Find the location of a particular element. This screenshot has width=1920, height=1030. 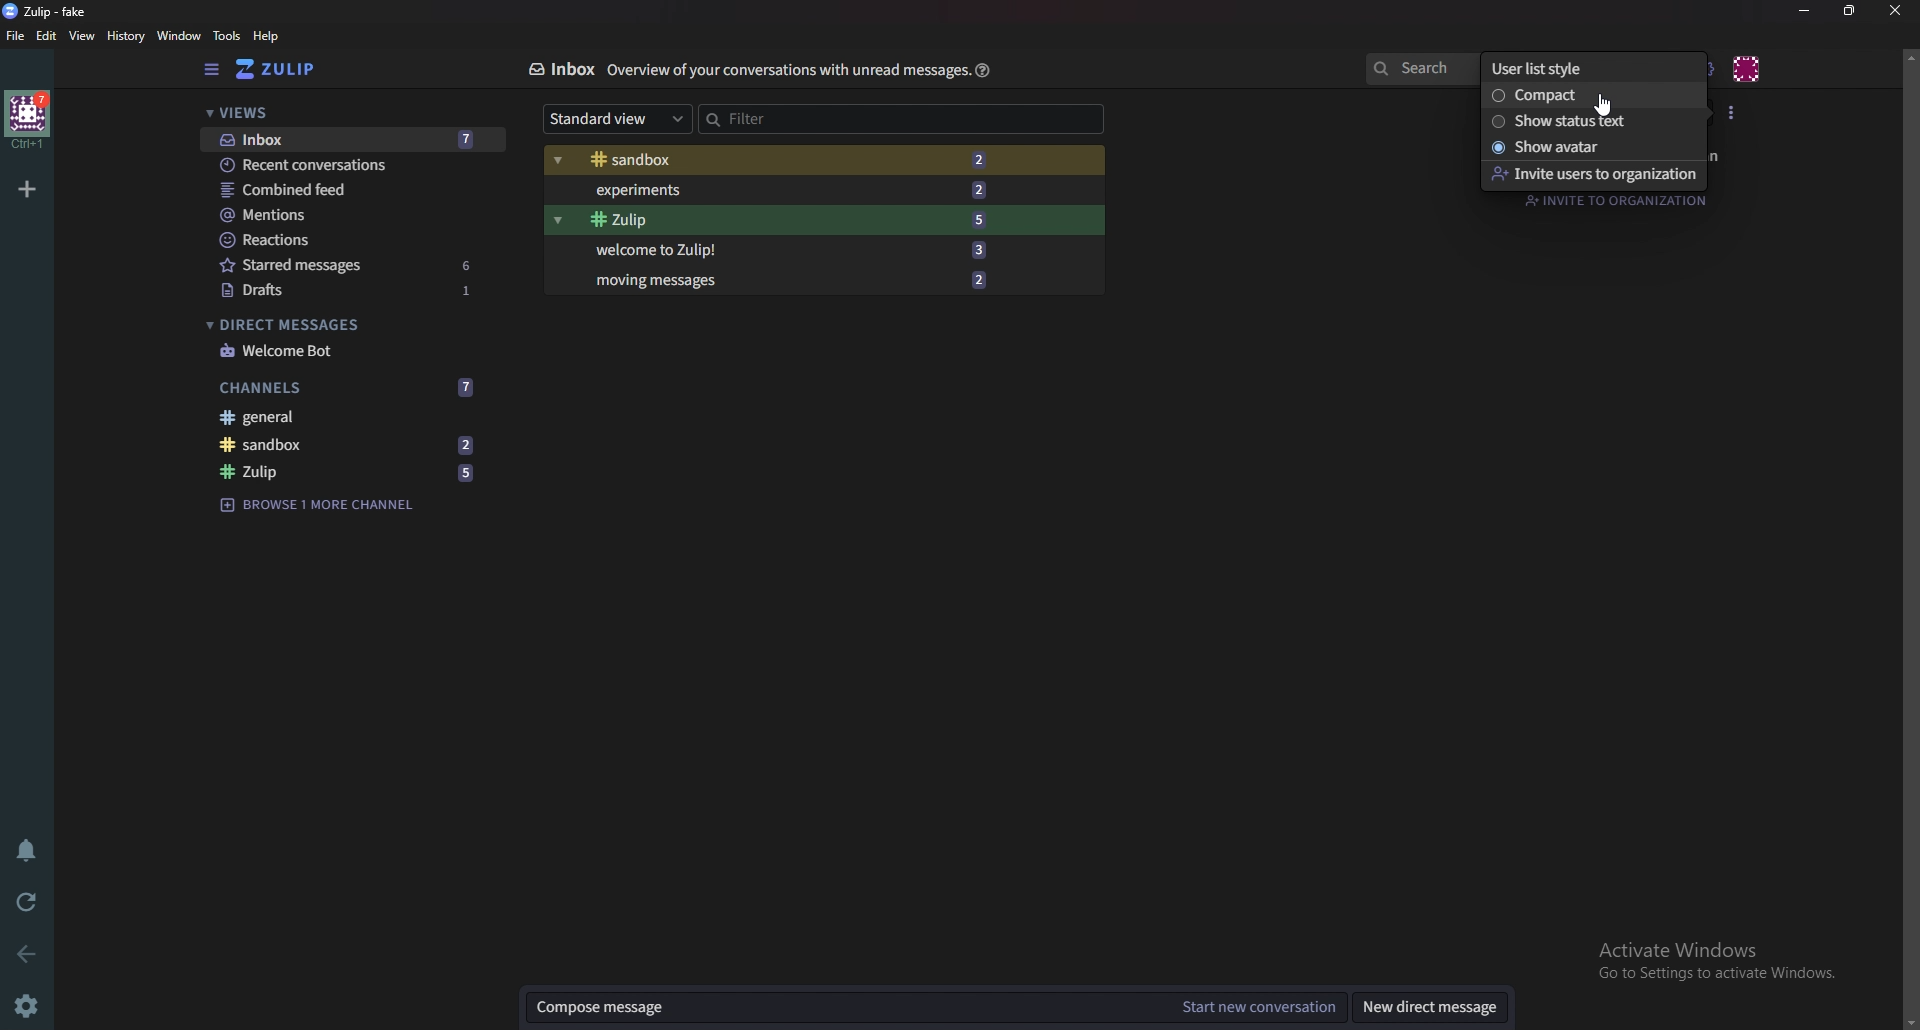

Inbox is located at coordinates (555, 69).